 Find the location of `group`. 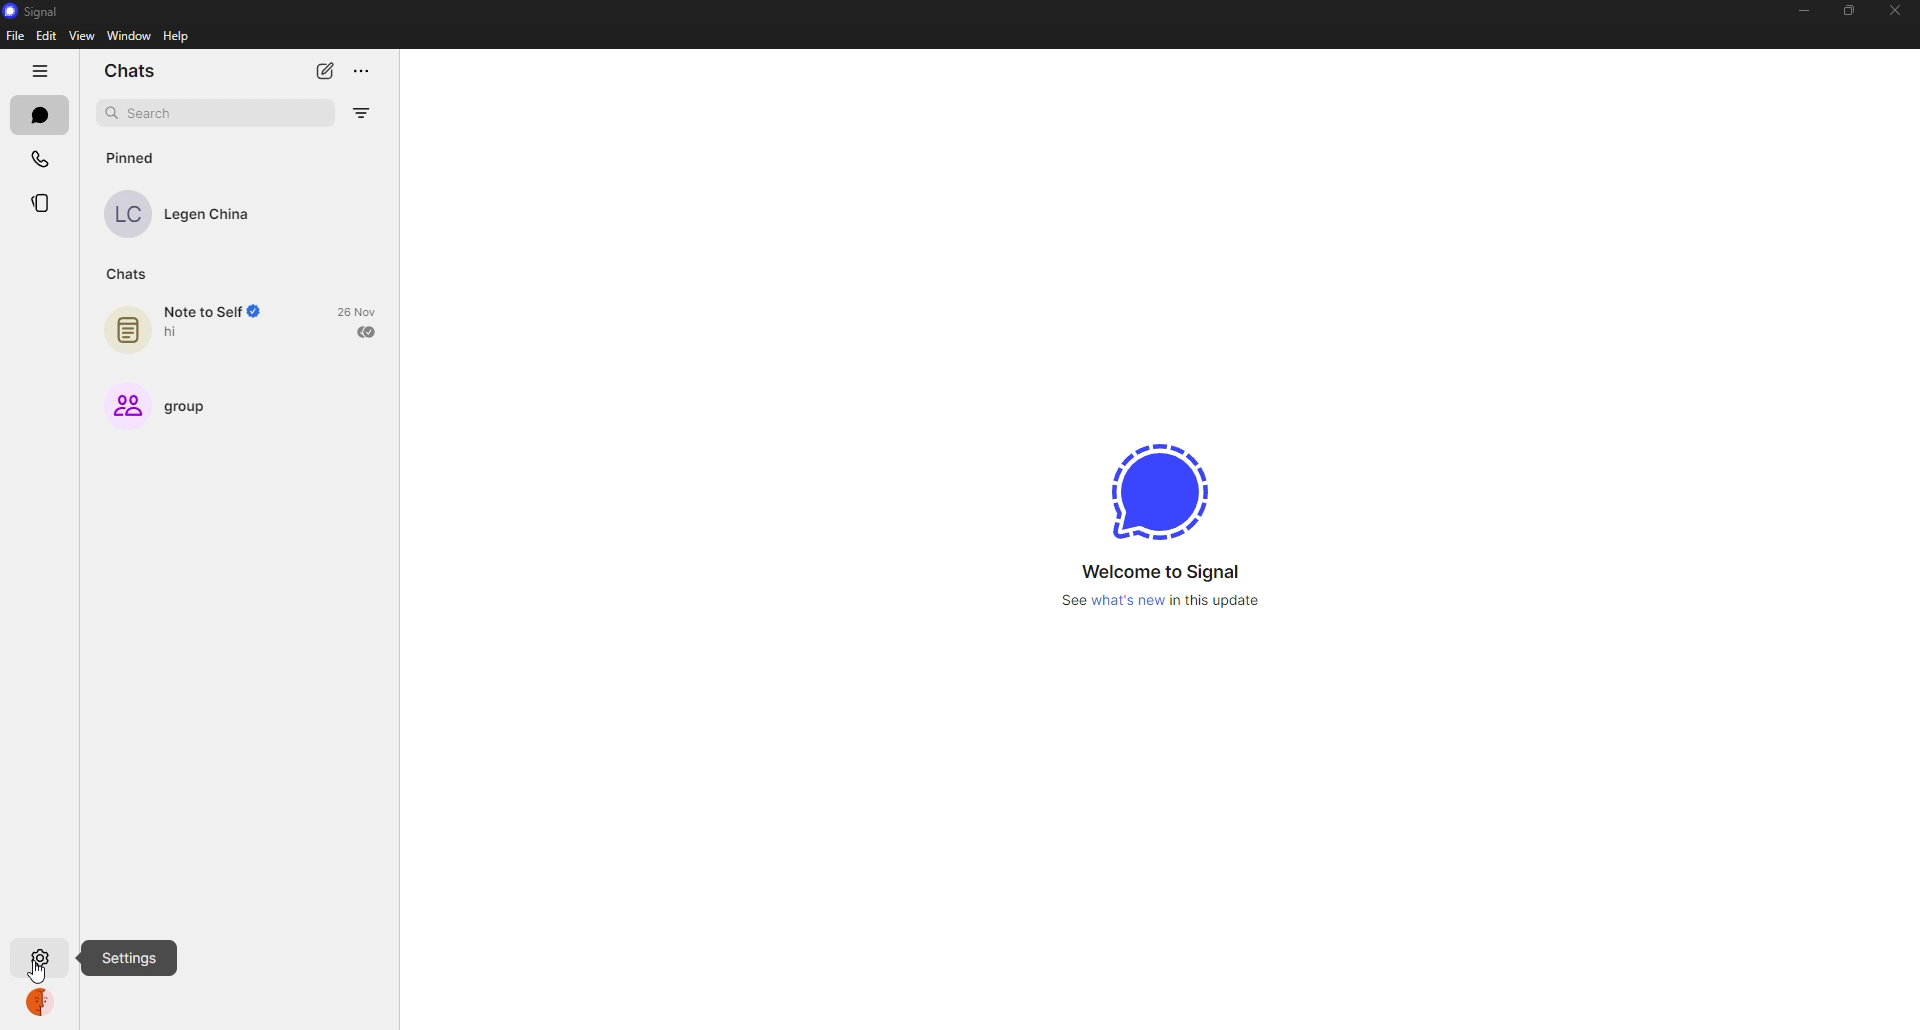

group is located at coordinates (162, 403).